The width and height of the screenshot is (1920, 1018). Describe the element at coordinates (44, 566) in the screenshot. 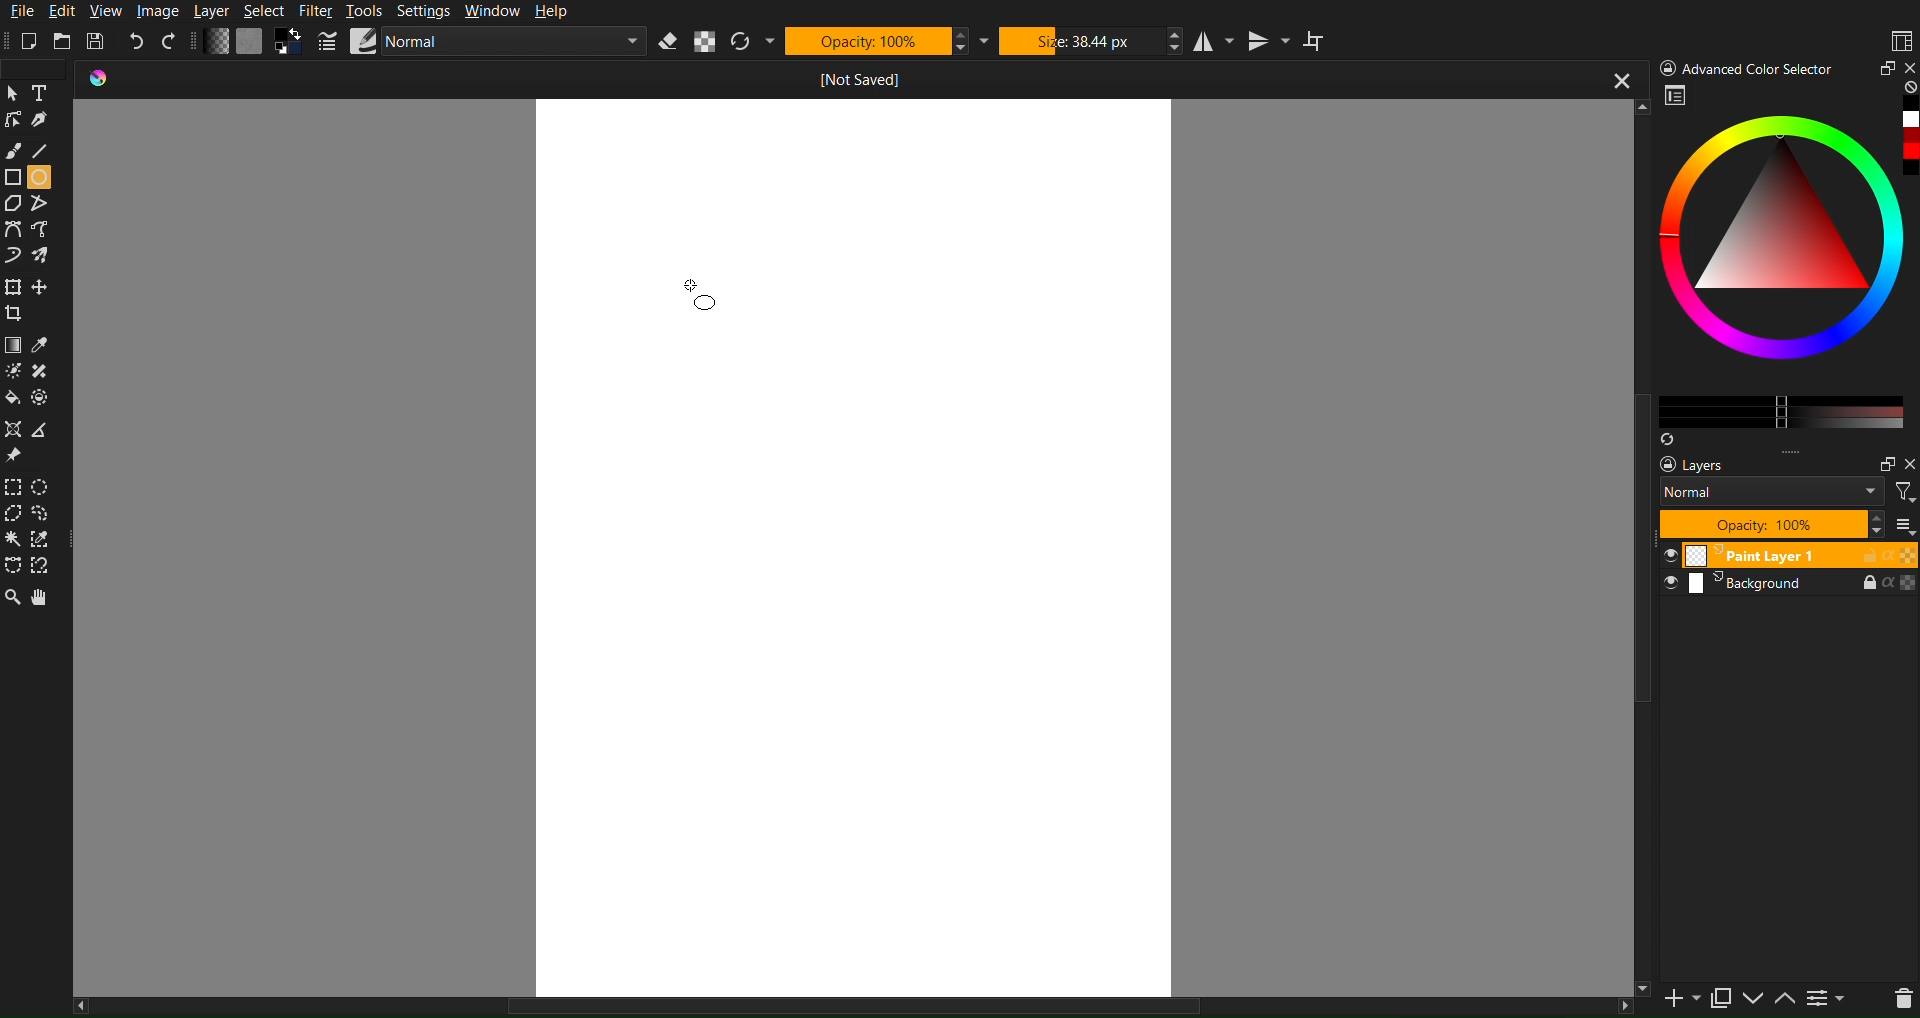

I see `Free tool` at that location.